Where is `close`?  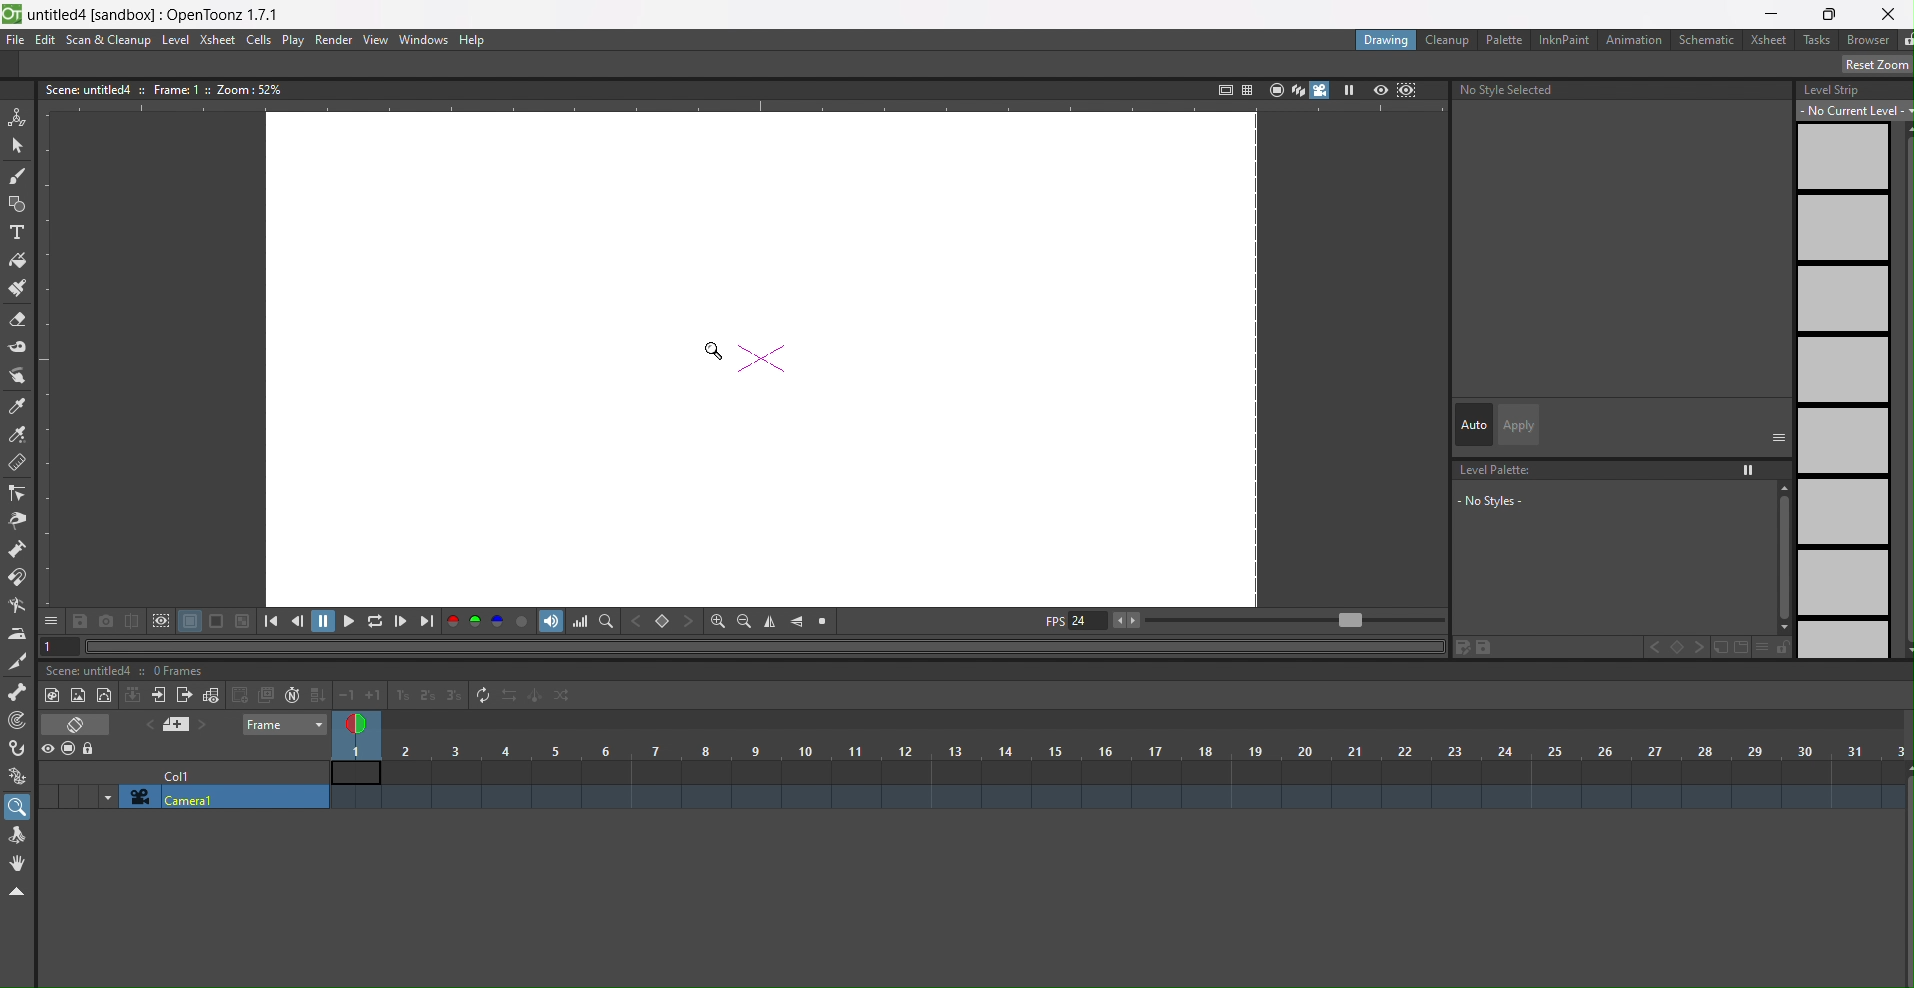
close is located at coordinates (1889, 12).